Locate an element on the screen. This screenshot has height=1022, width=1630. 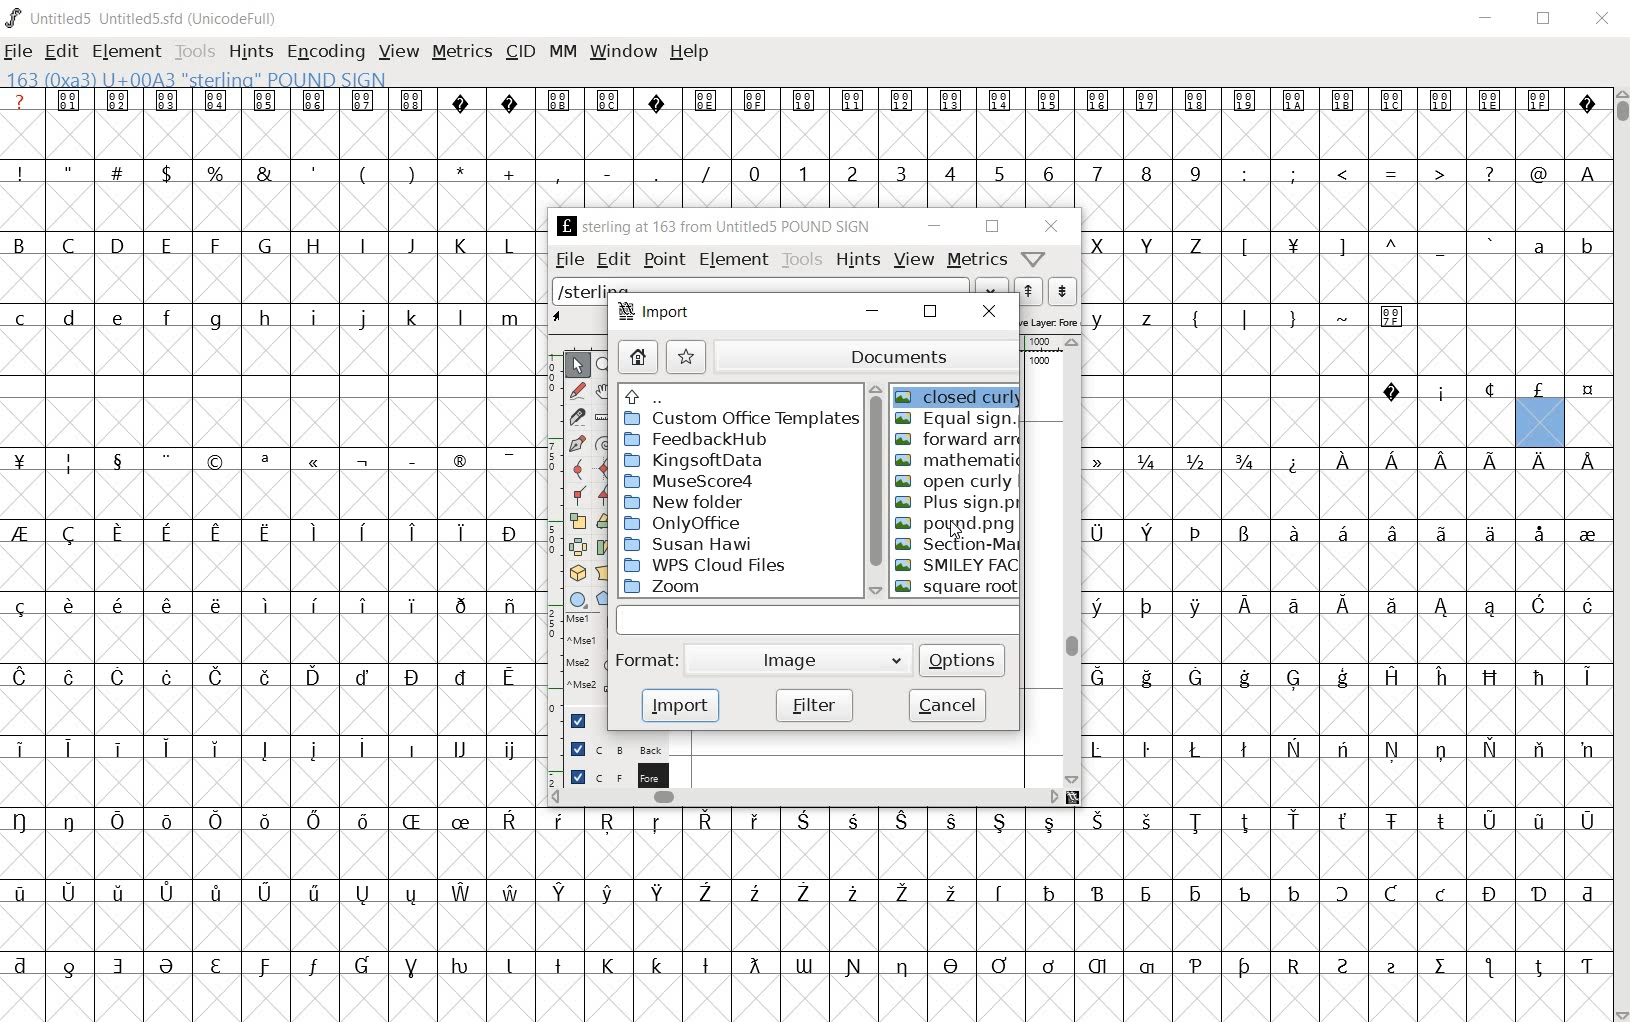
Symbol is located at coordinates (362, 462).